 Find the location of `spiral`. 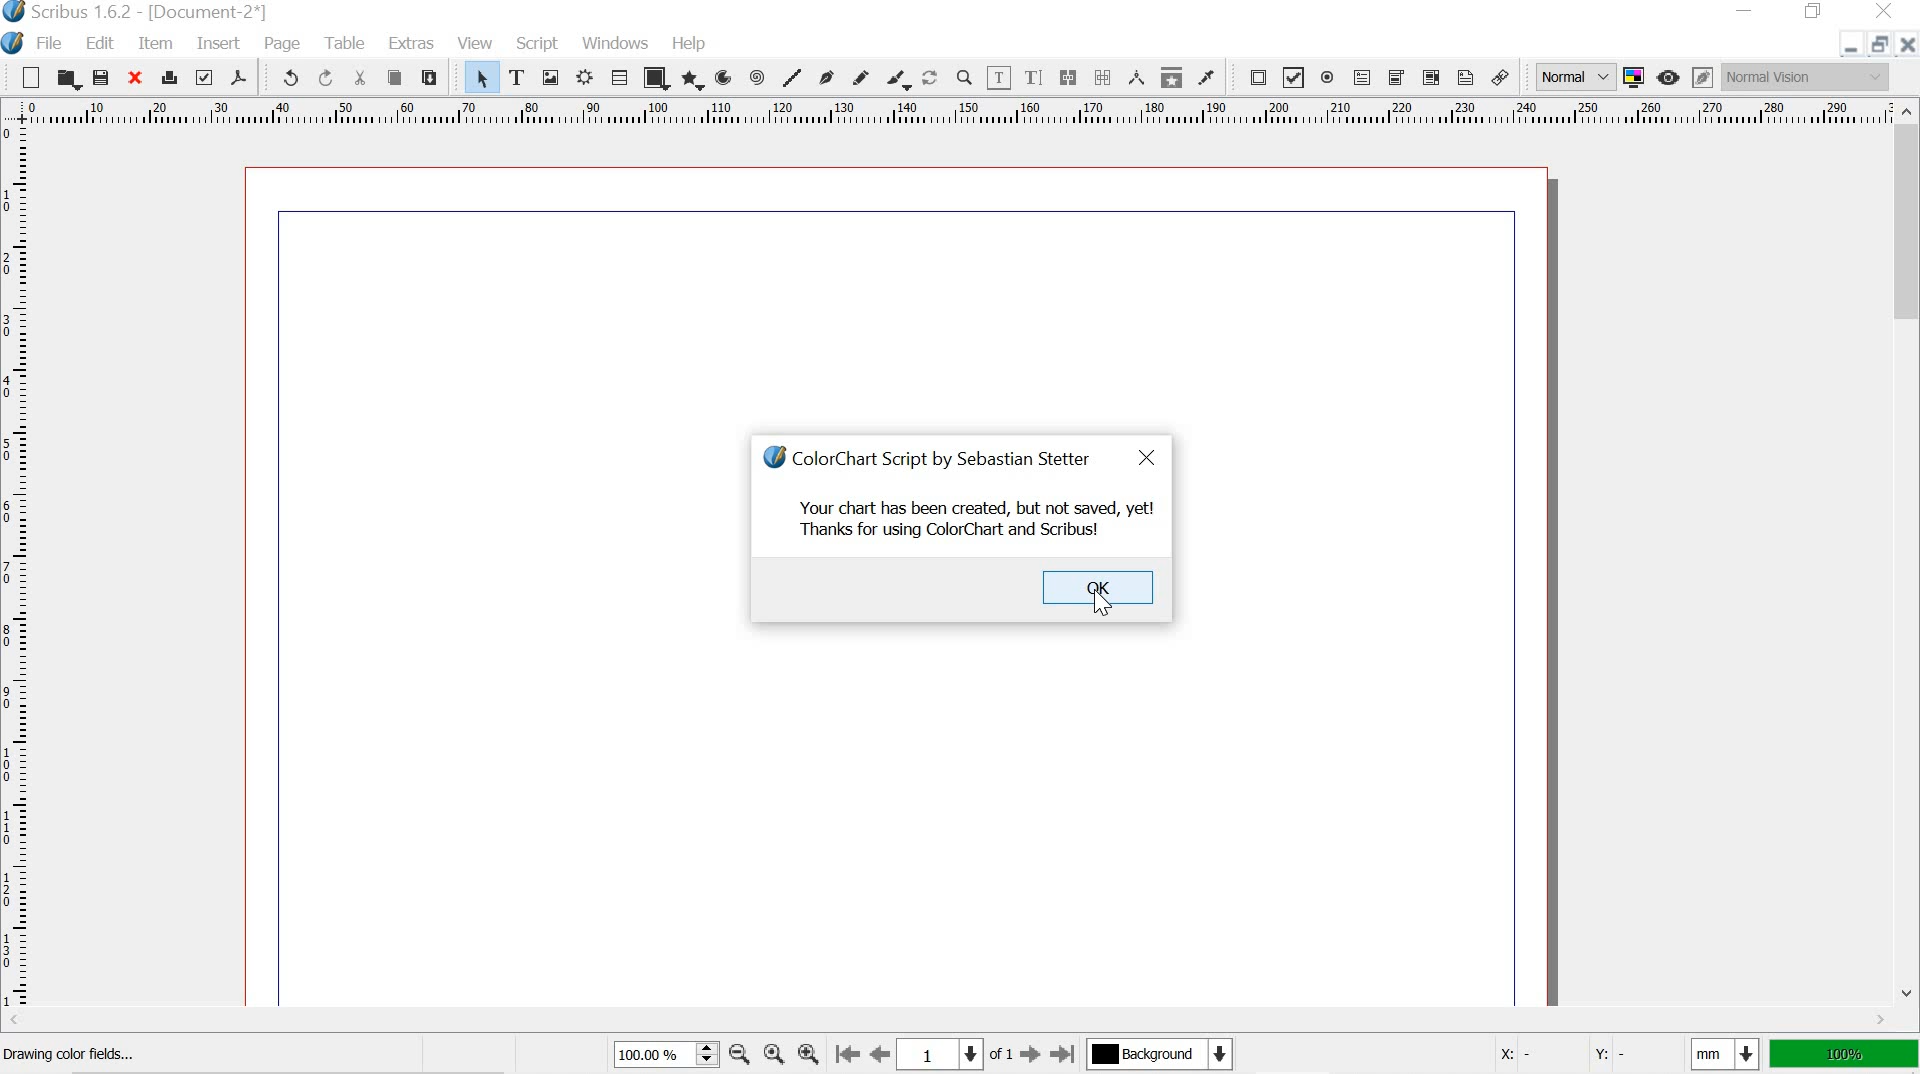

spiral is located at coordinates (756, 77).